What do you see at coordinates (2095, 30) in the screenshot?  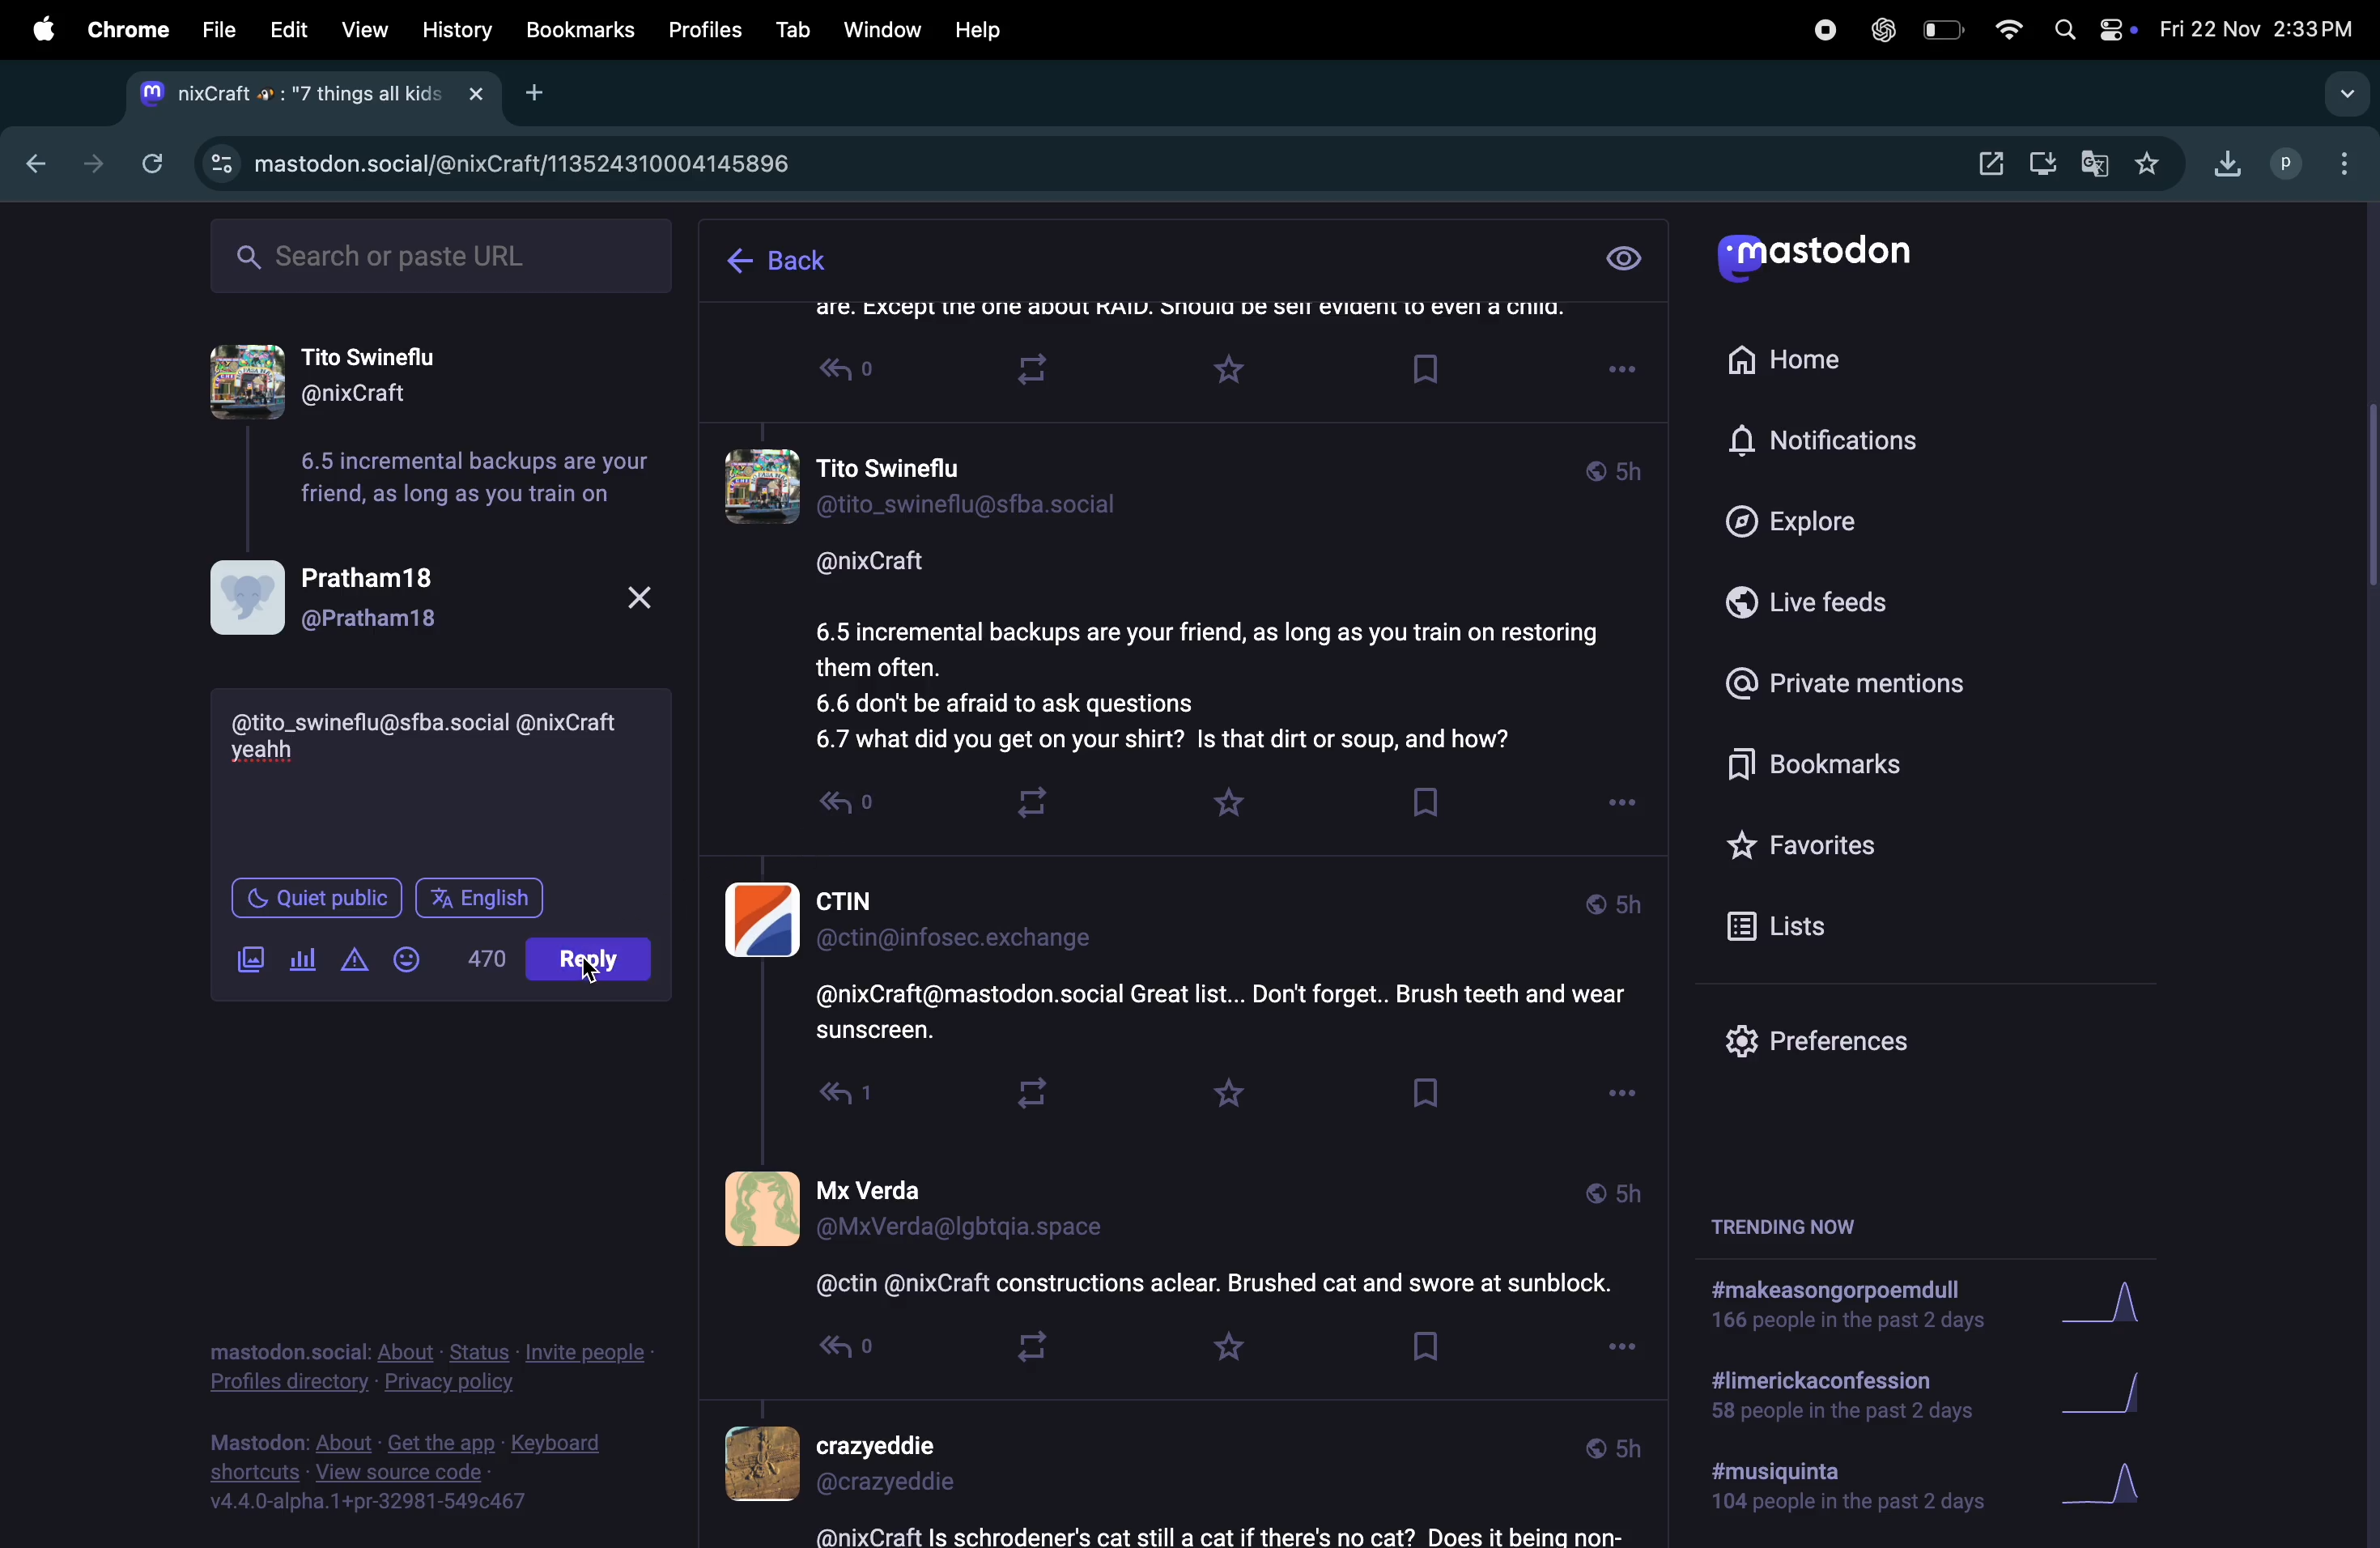 I see `apple widgets` at bounding box center [2095, 30].